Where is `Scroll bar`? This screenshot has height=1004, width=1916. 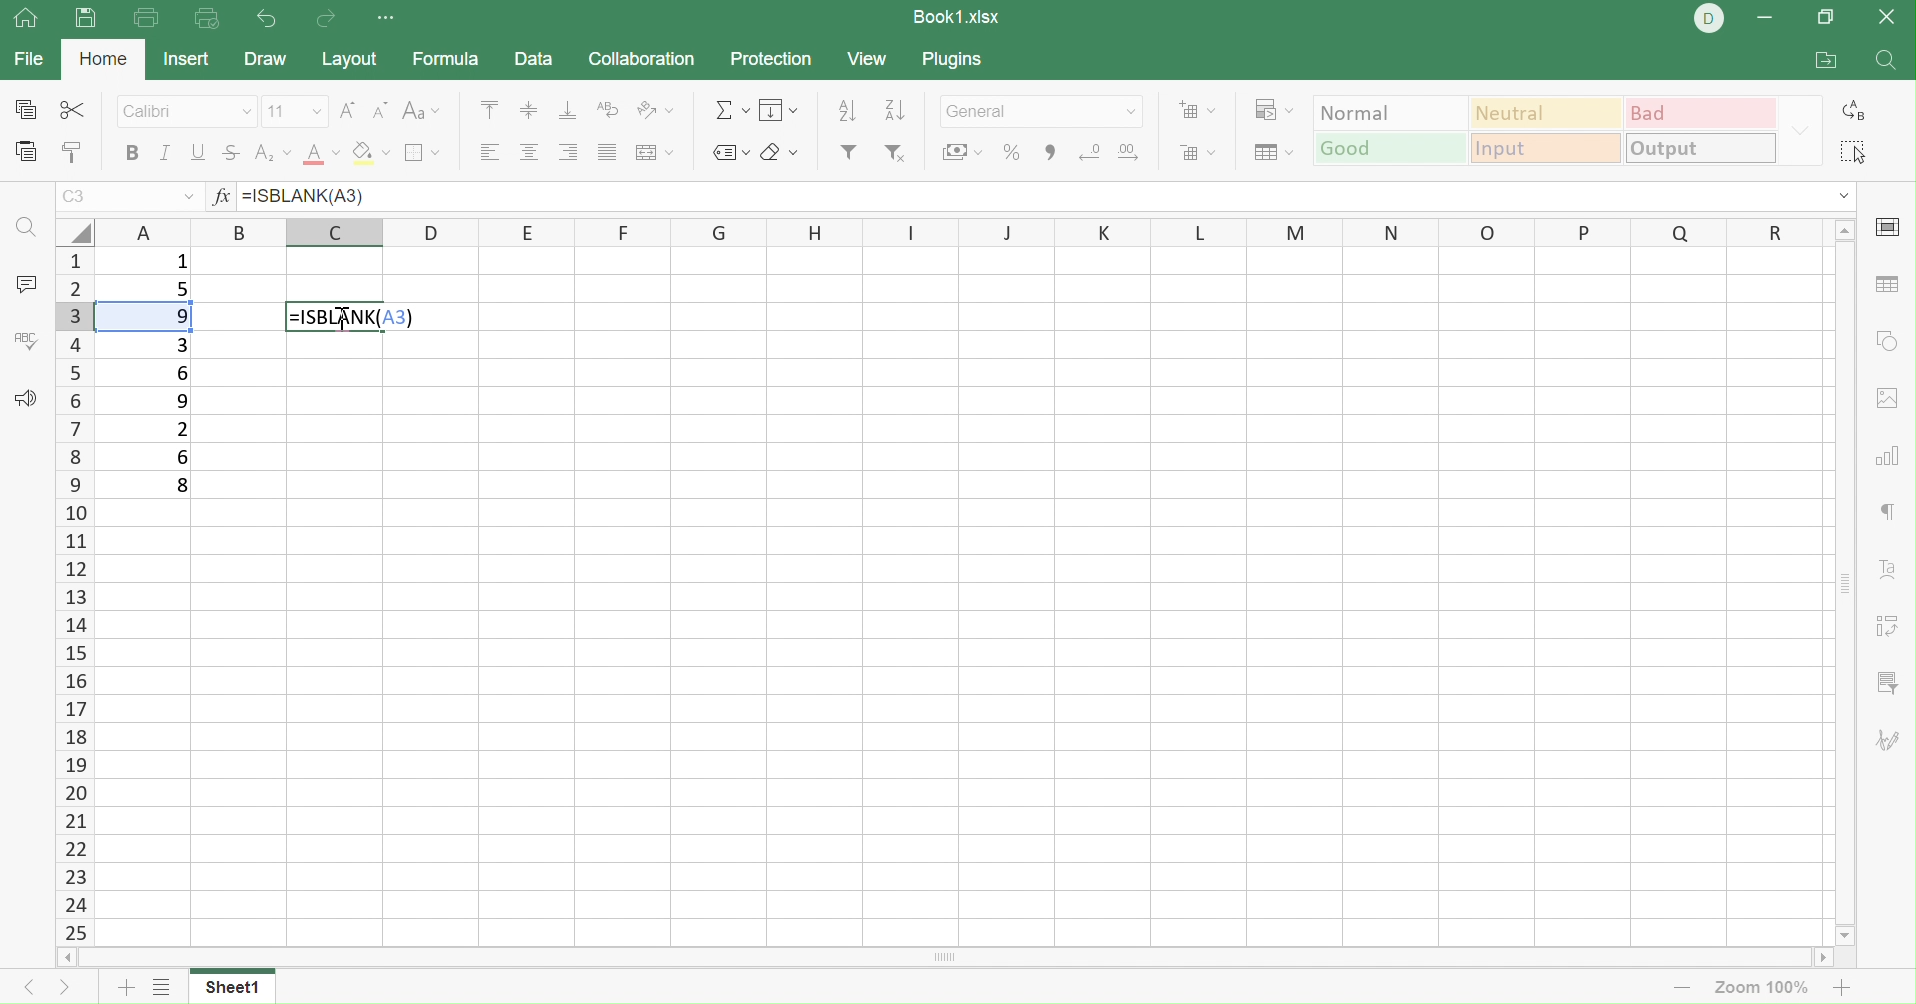
Scroll bar is located at coordinates (946, 958).